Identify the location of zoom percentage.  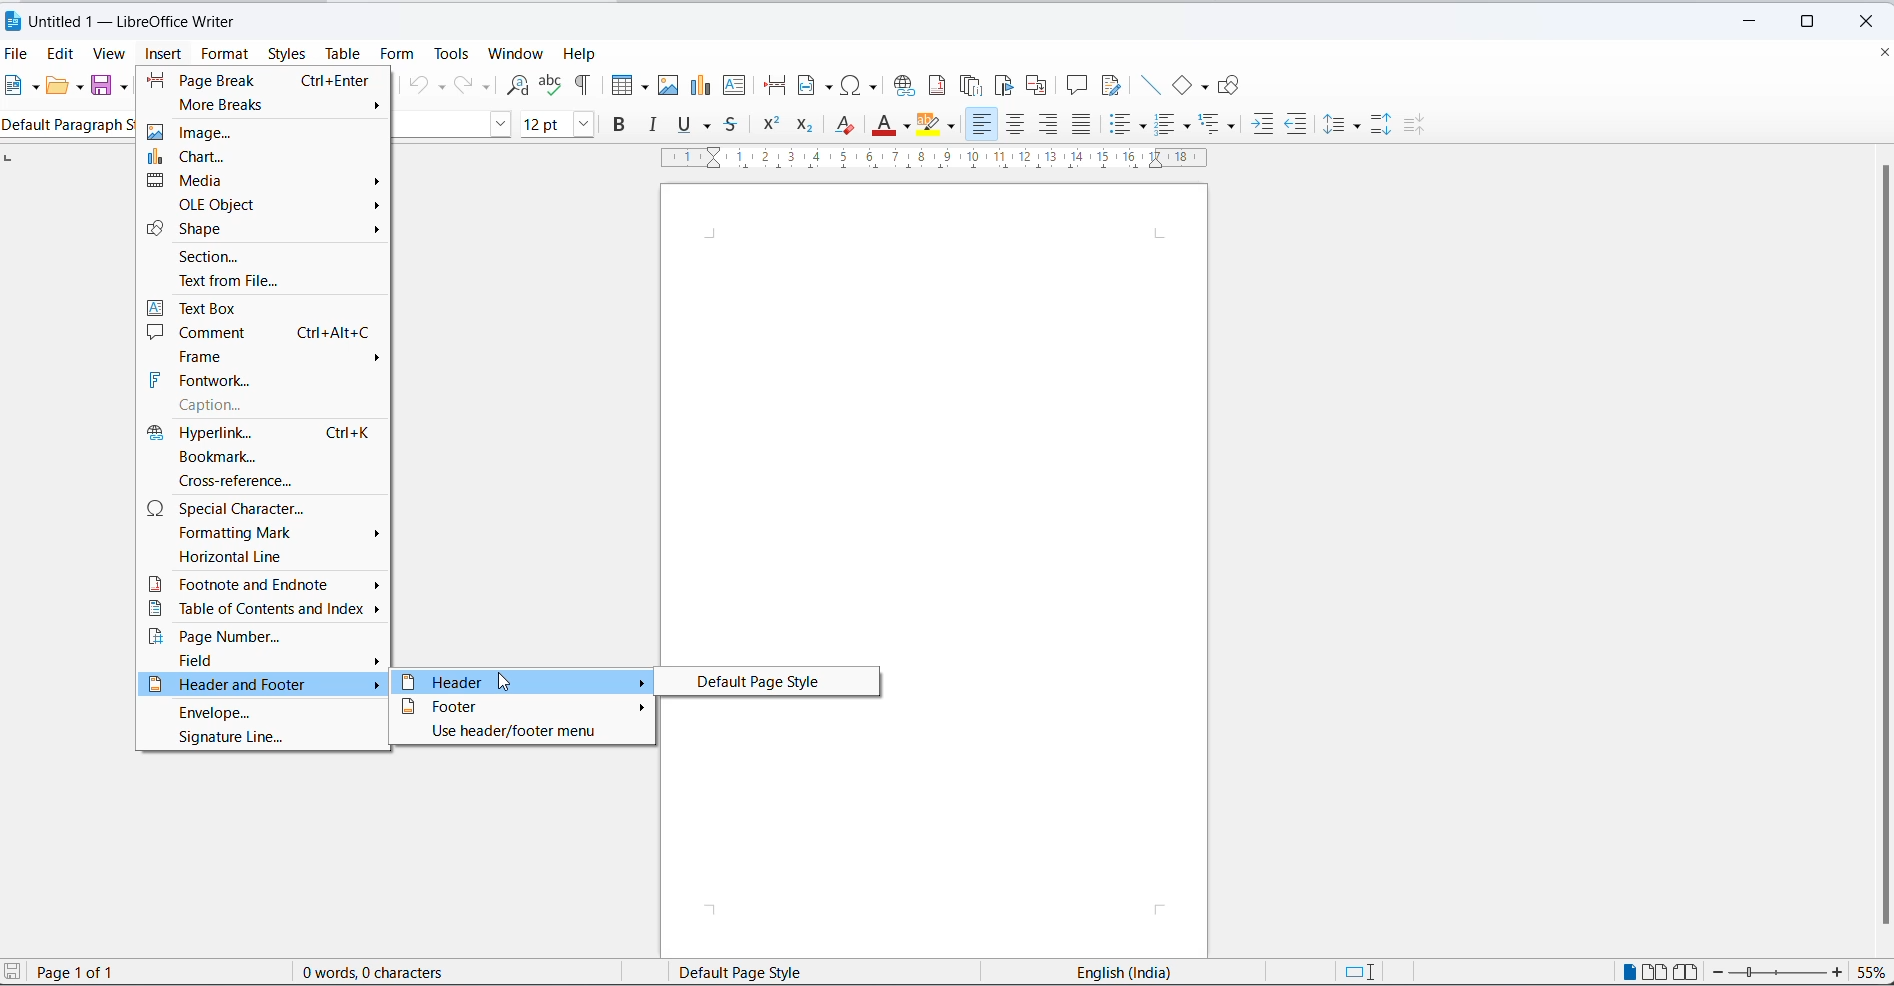
(1872, 973).